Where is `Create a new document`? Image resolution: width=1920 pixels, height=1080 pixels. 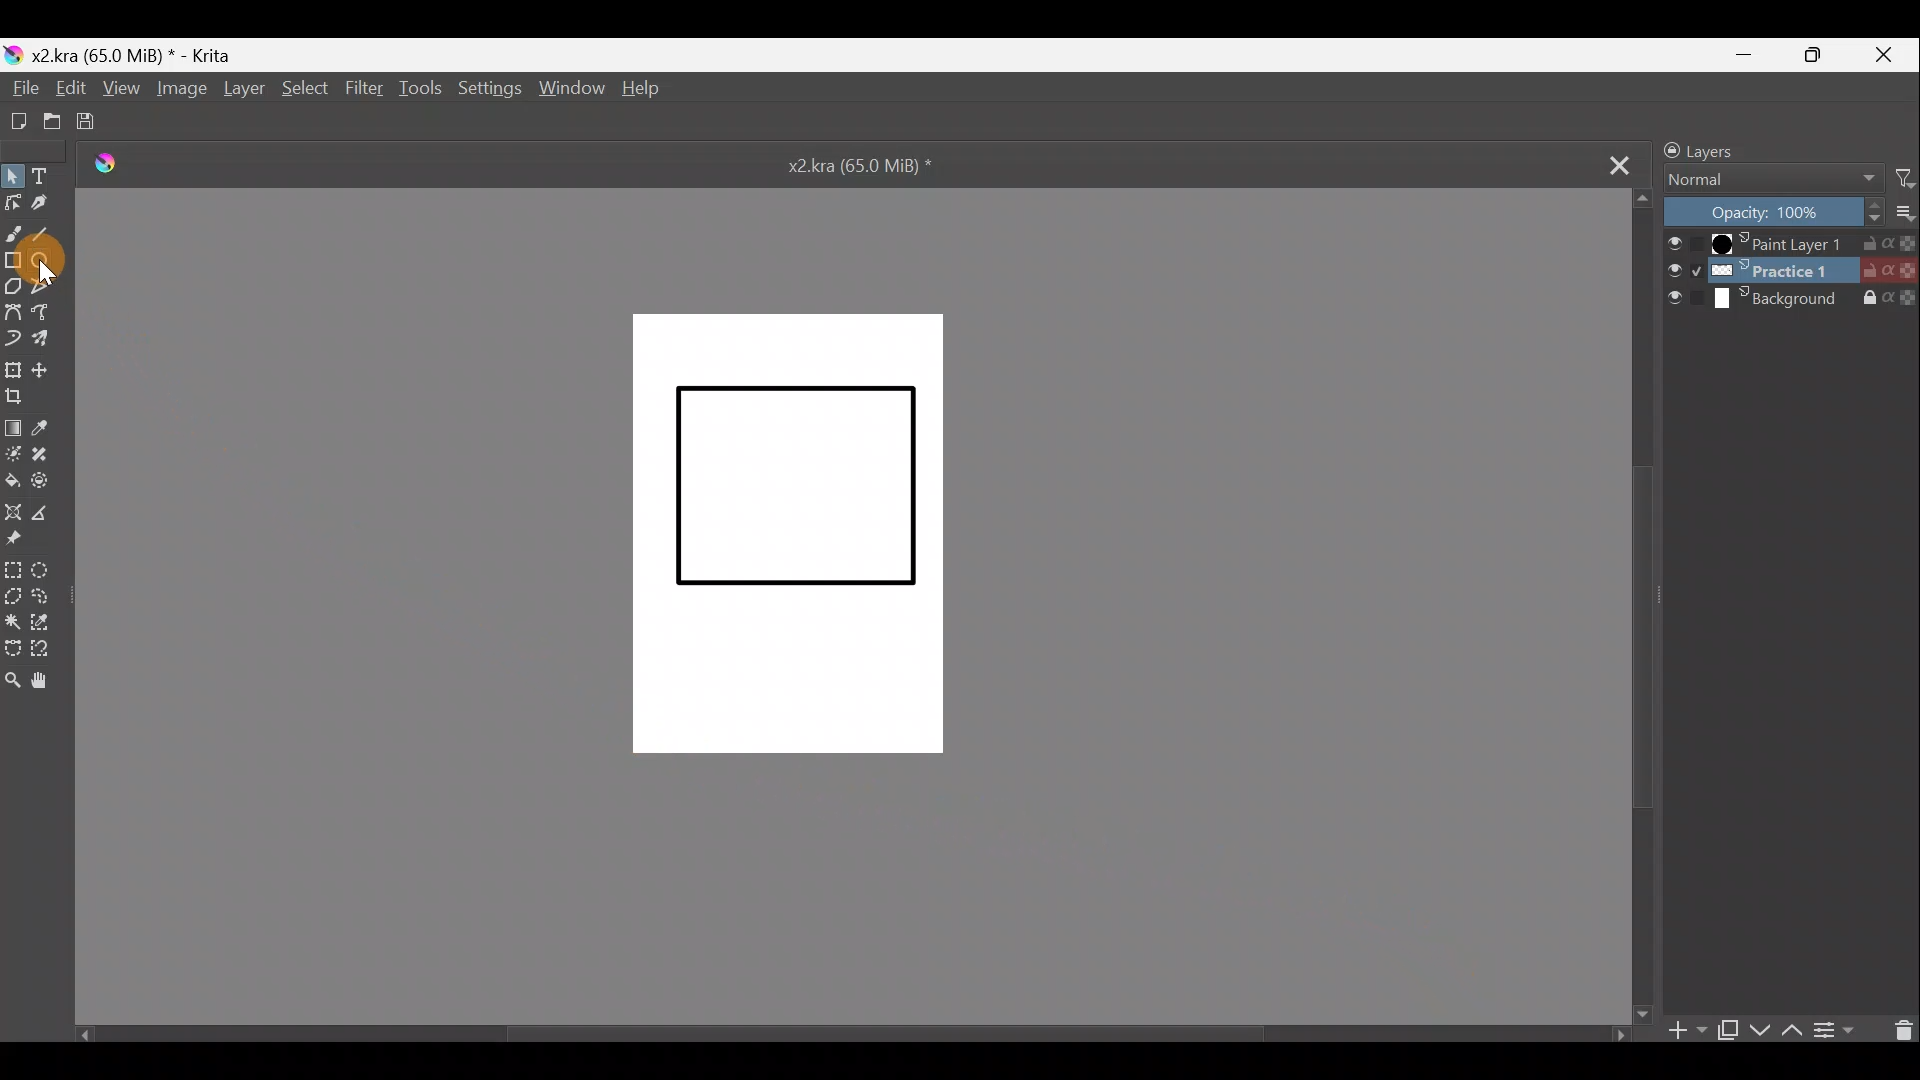
Create a new document is located at coordinates (18, 117).